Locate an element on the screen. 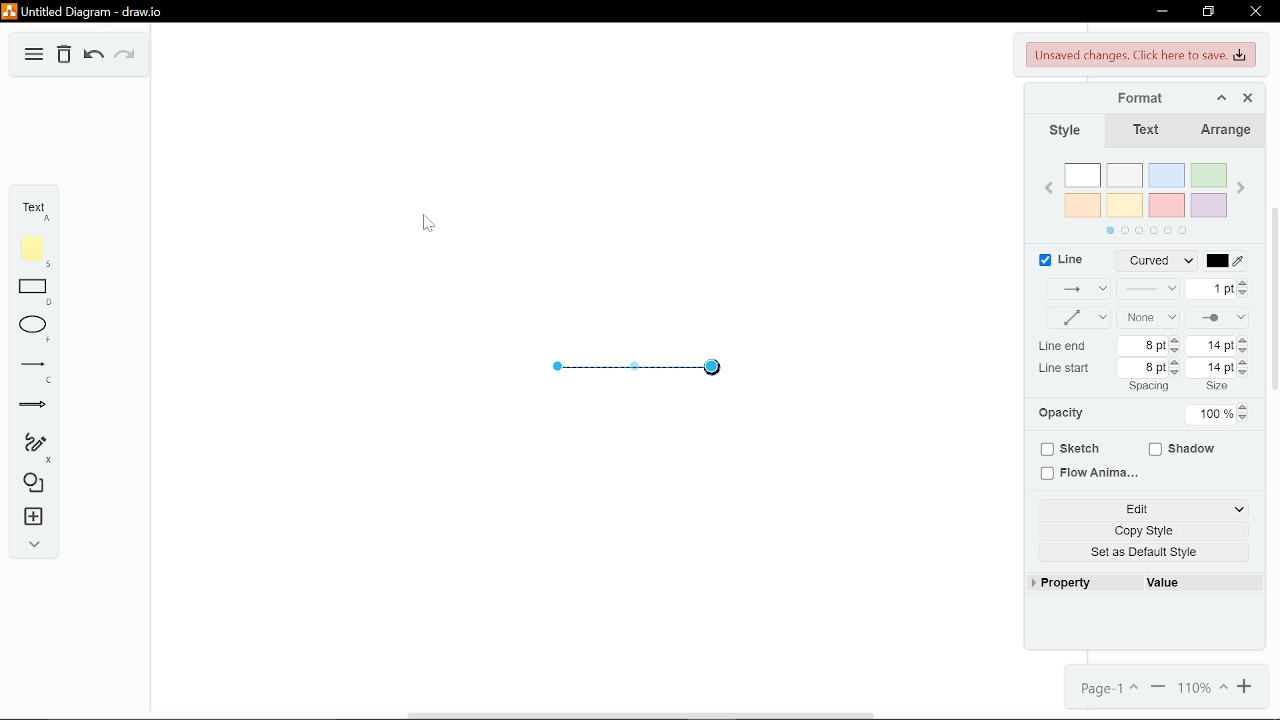  Linestart is located at coordinates (1150, 319).